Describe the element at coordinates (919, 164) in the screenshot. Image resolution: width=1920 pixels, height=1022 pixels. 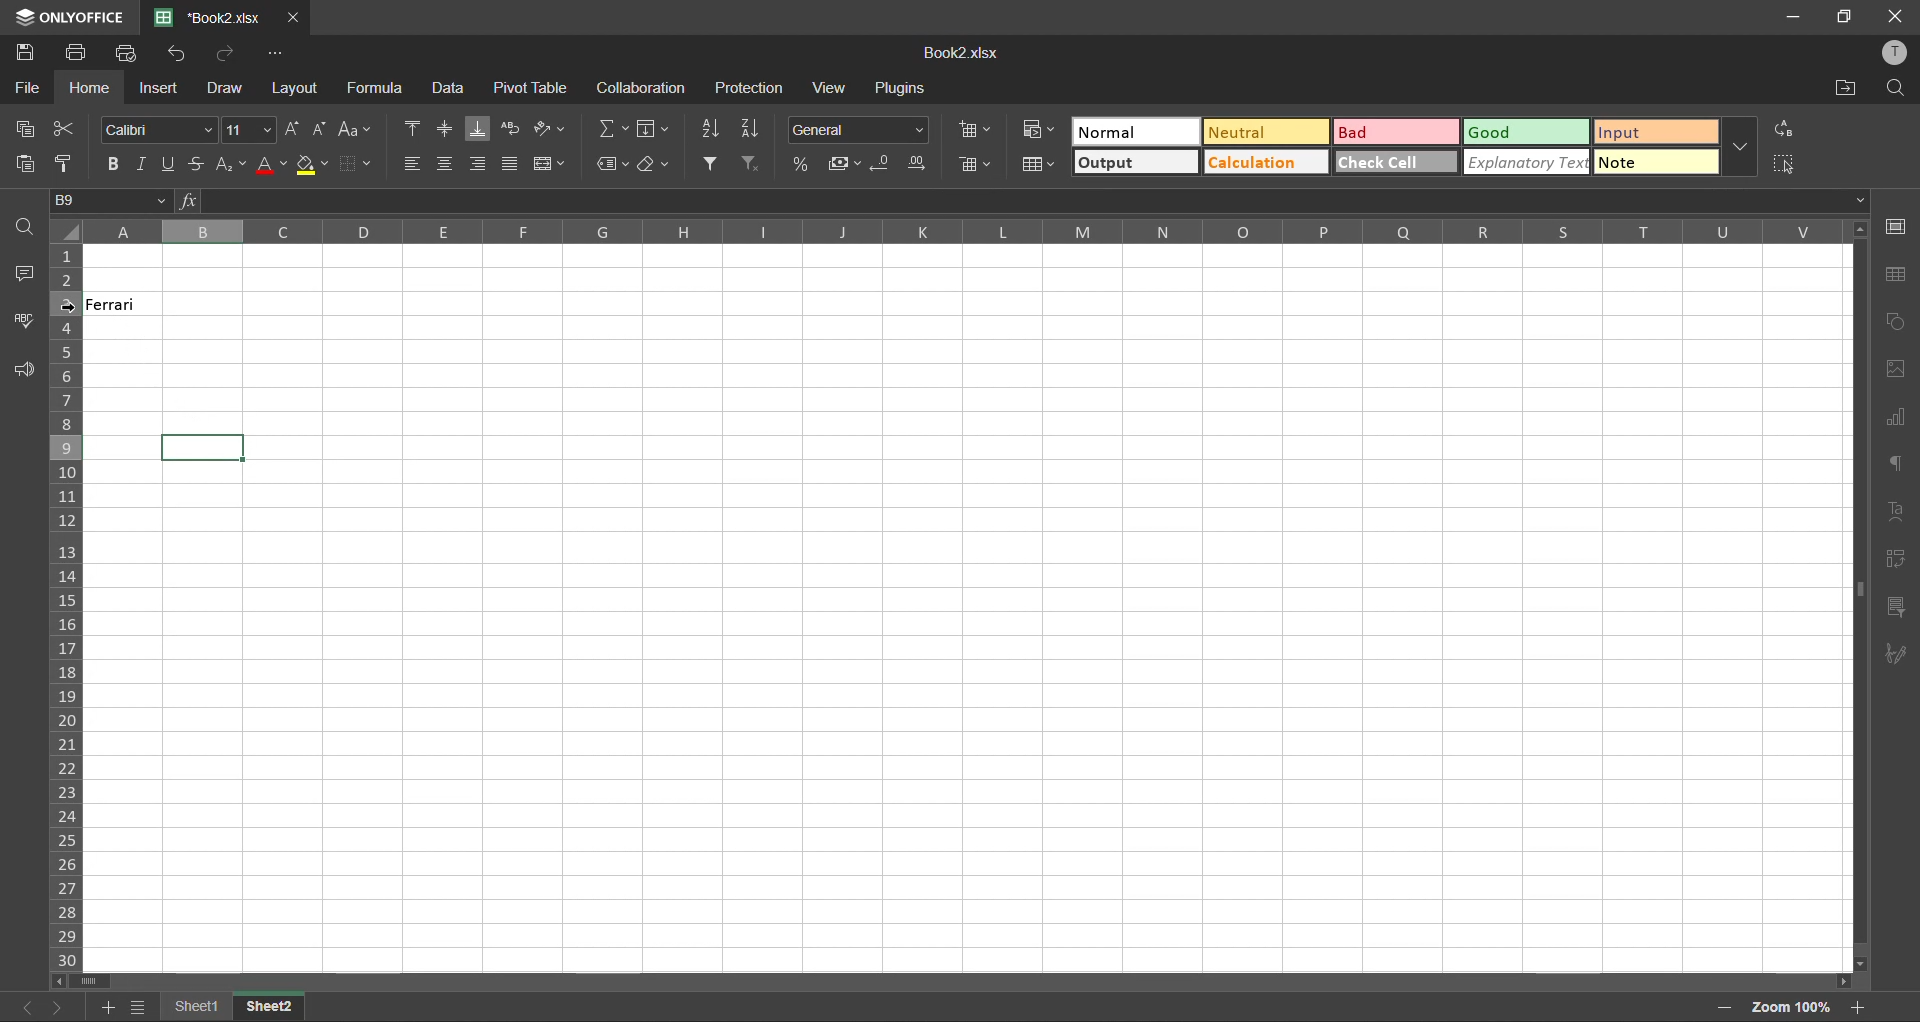
I see `increase decimal` at that location.